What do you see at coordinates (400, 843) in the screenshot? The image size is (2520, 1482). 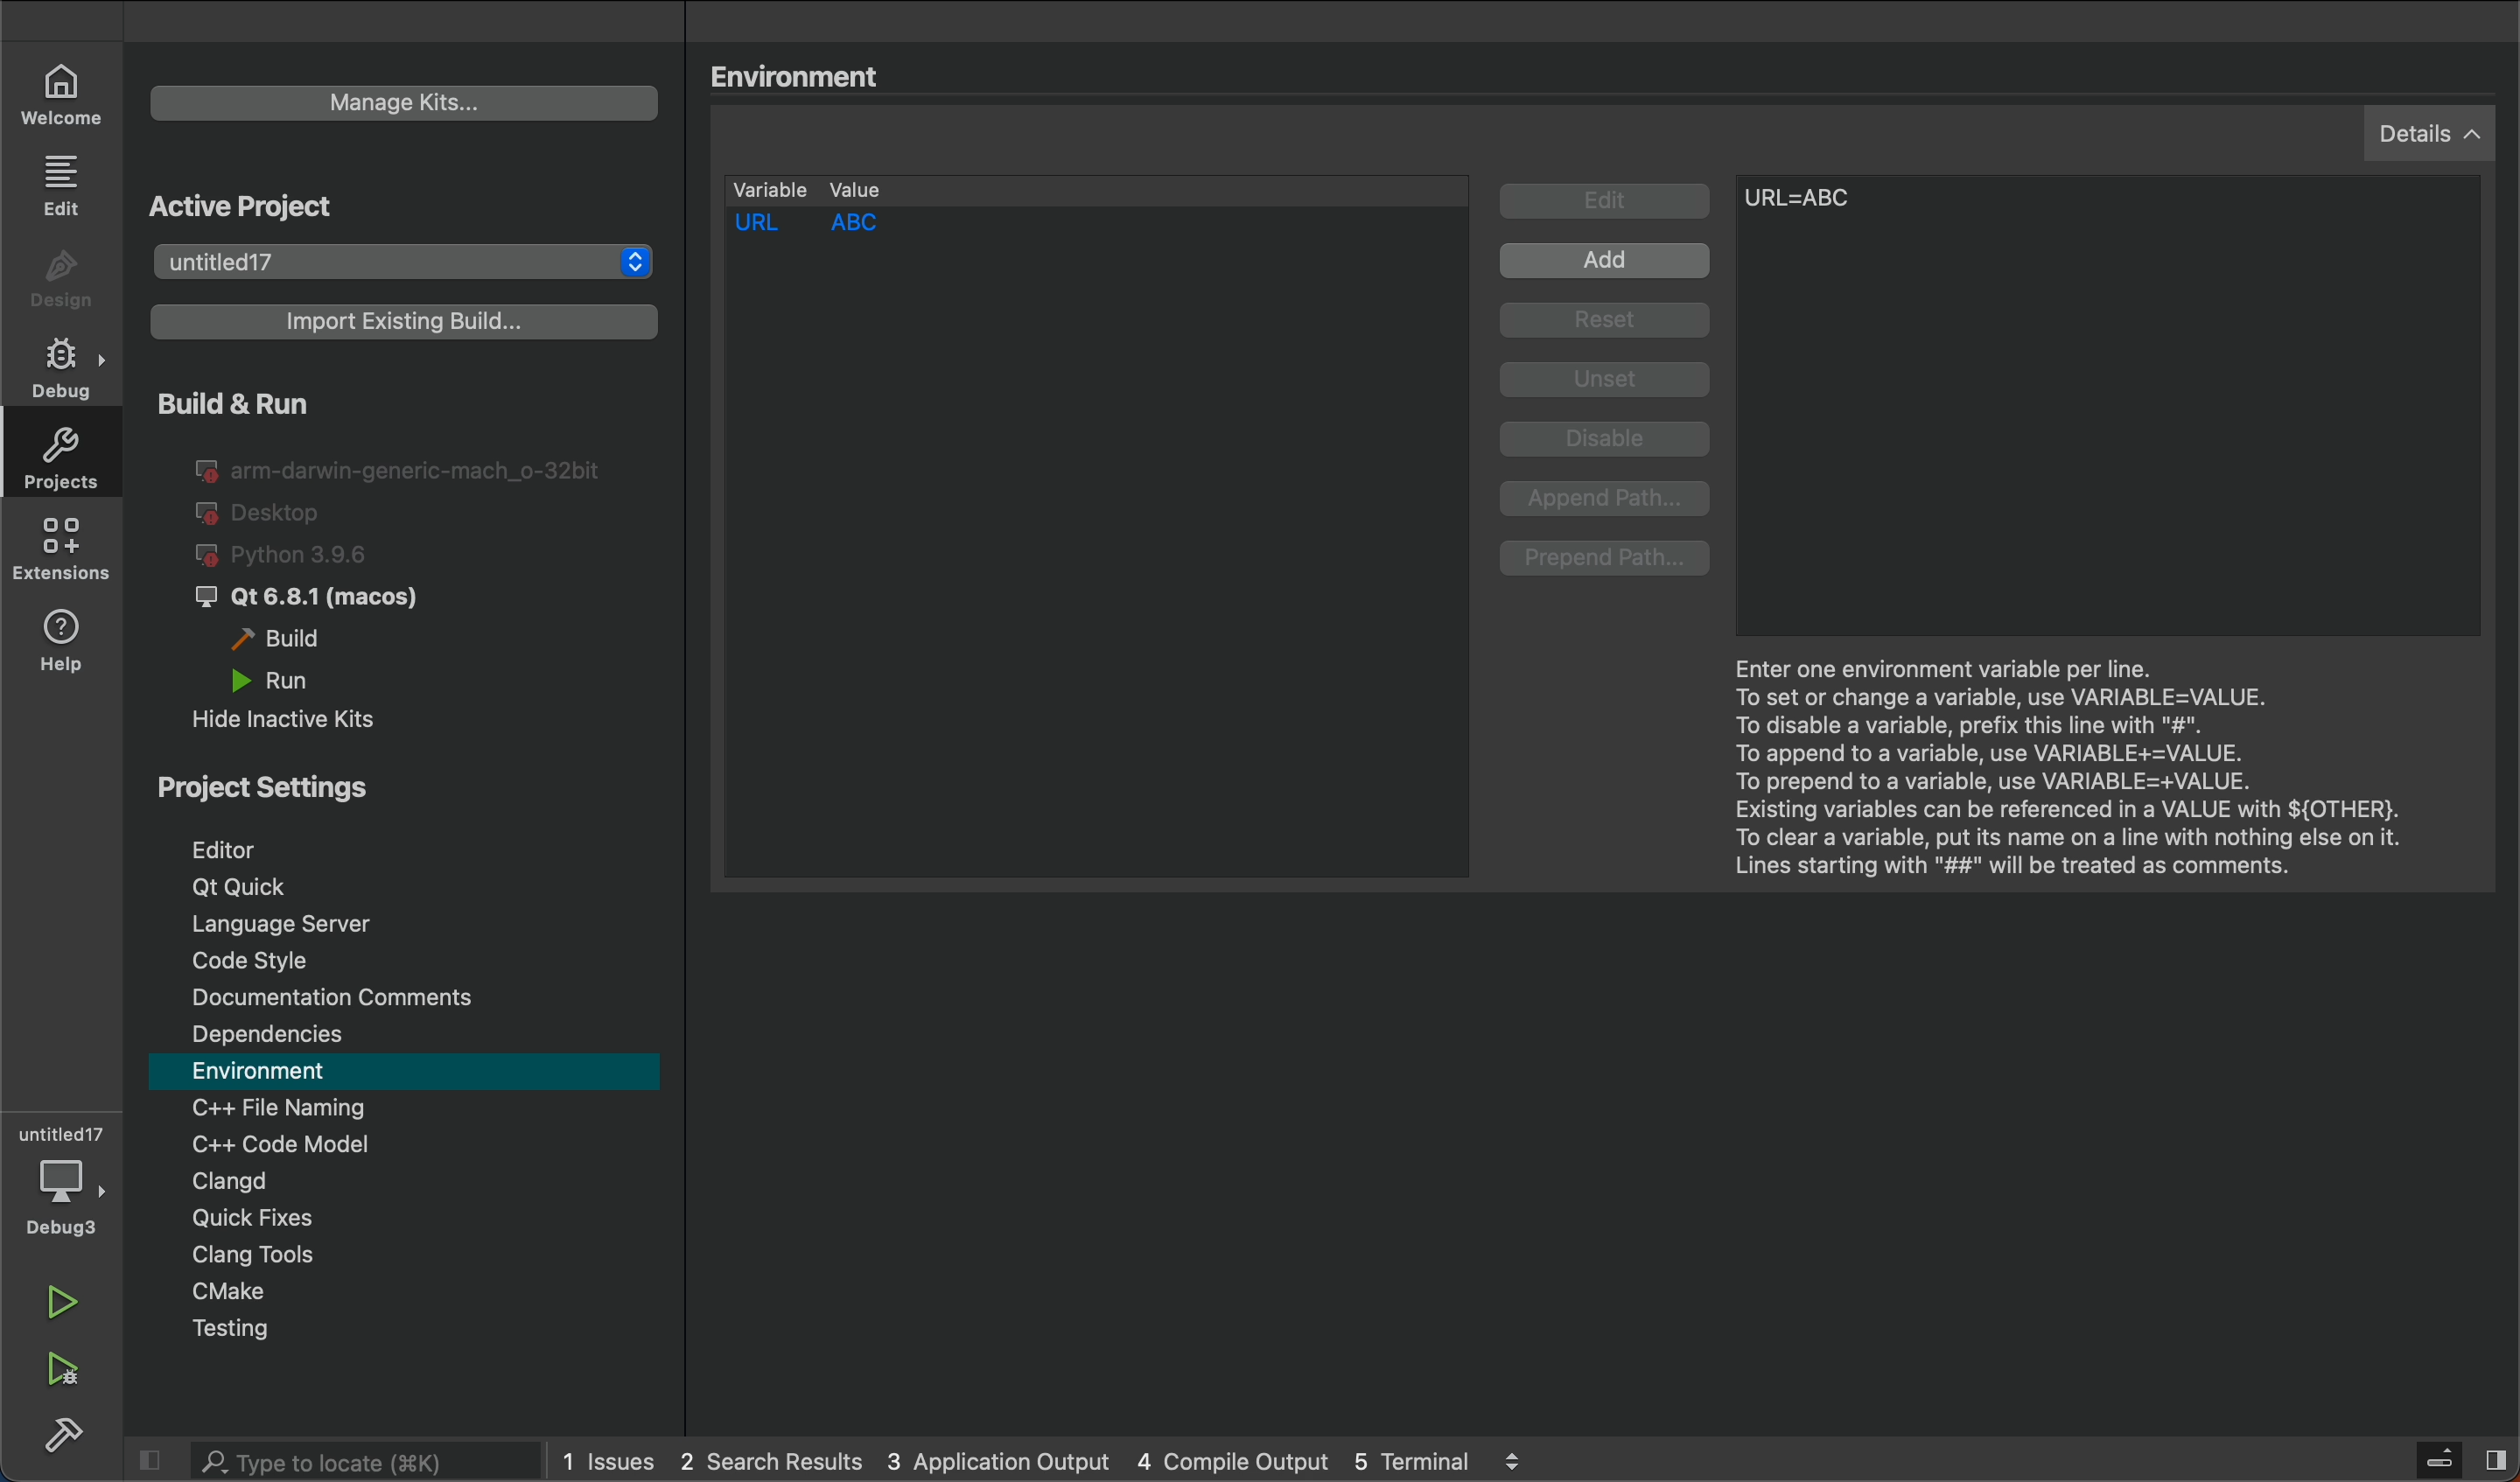 I see `editor` at bounding box center [400, 843].